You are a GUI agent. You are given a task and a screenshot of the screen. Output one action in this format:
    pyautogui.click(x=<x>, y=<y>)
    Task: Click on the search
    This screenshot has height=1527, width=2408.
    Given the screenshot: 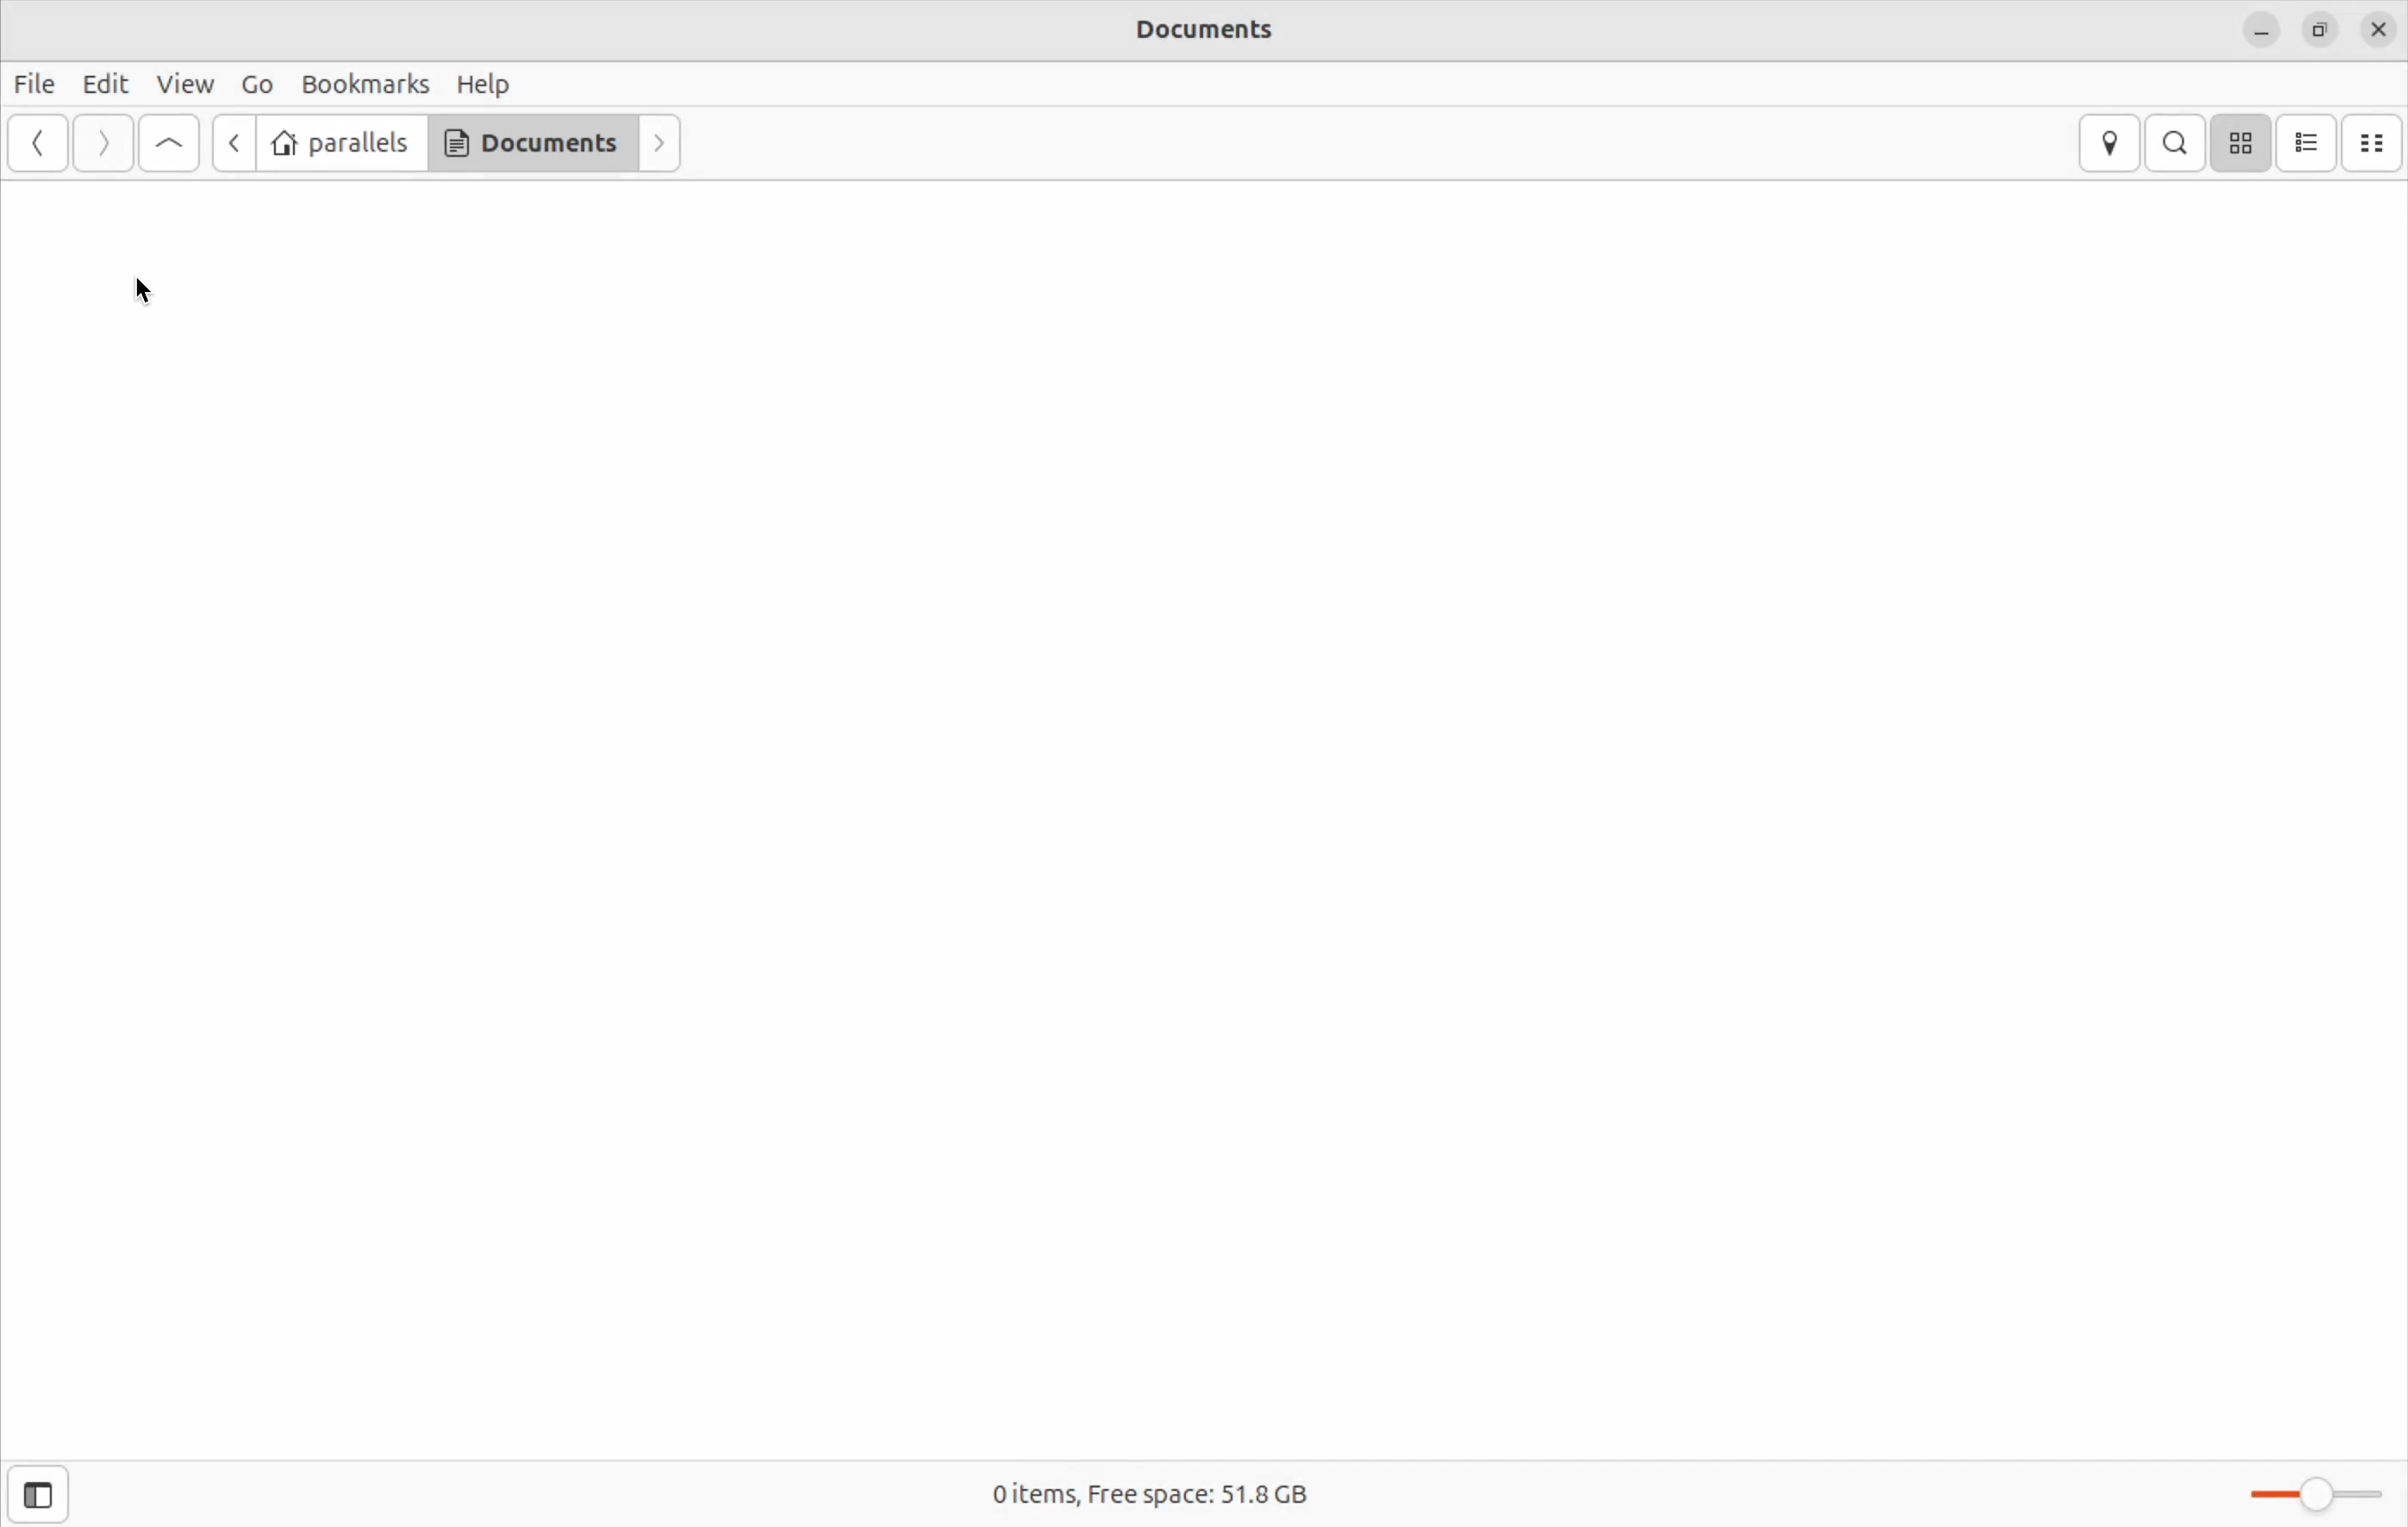 What is the action you would take?
    pyautogui.click(x=2181, y=141)
    